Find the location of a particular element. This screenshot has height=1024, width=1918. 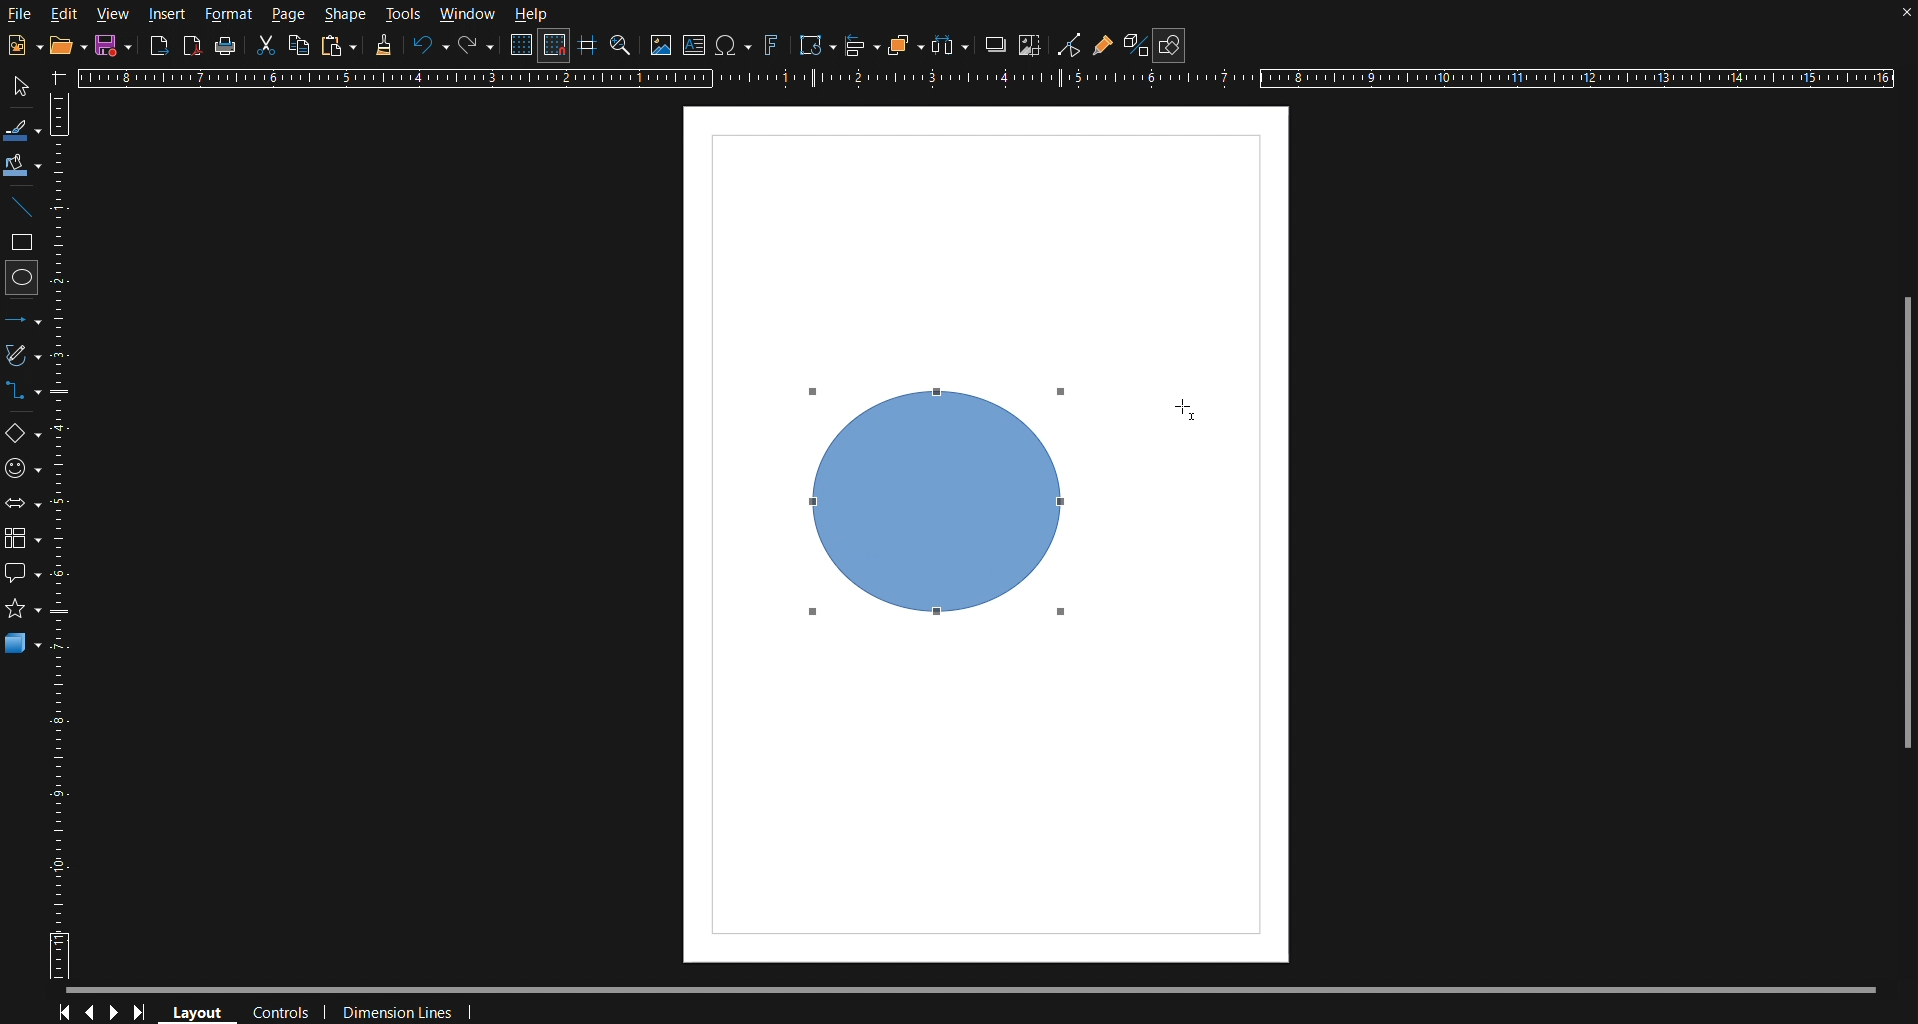

Cut is located at coordinates (268, 47).